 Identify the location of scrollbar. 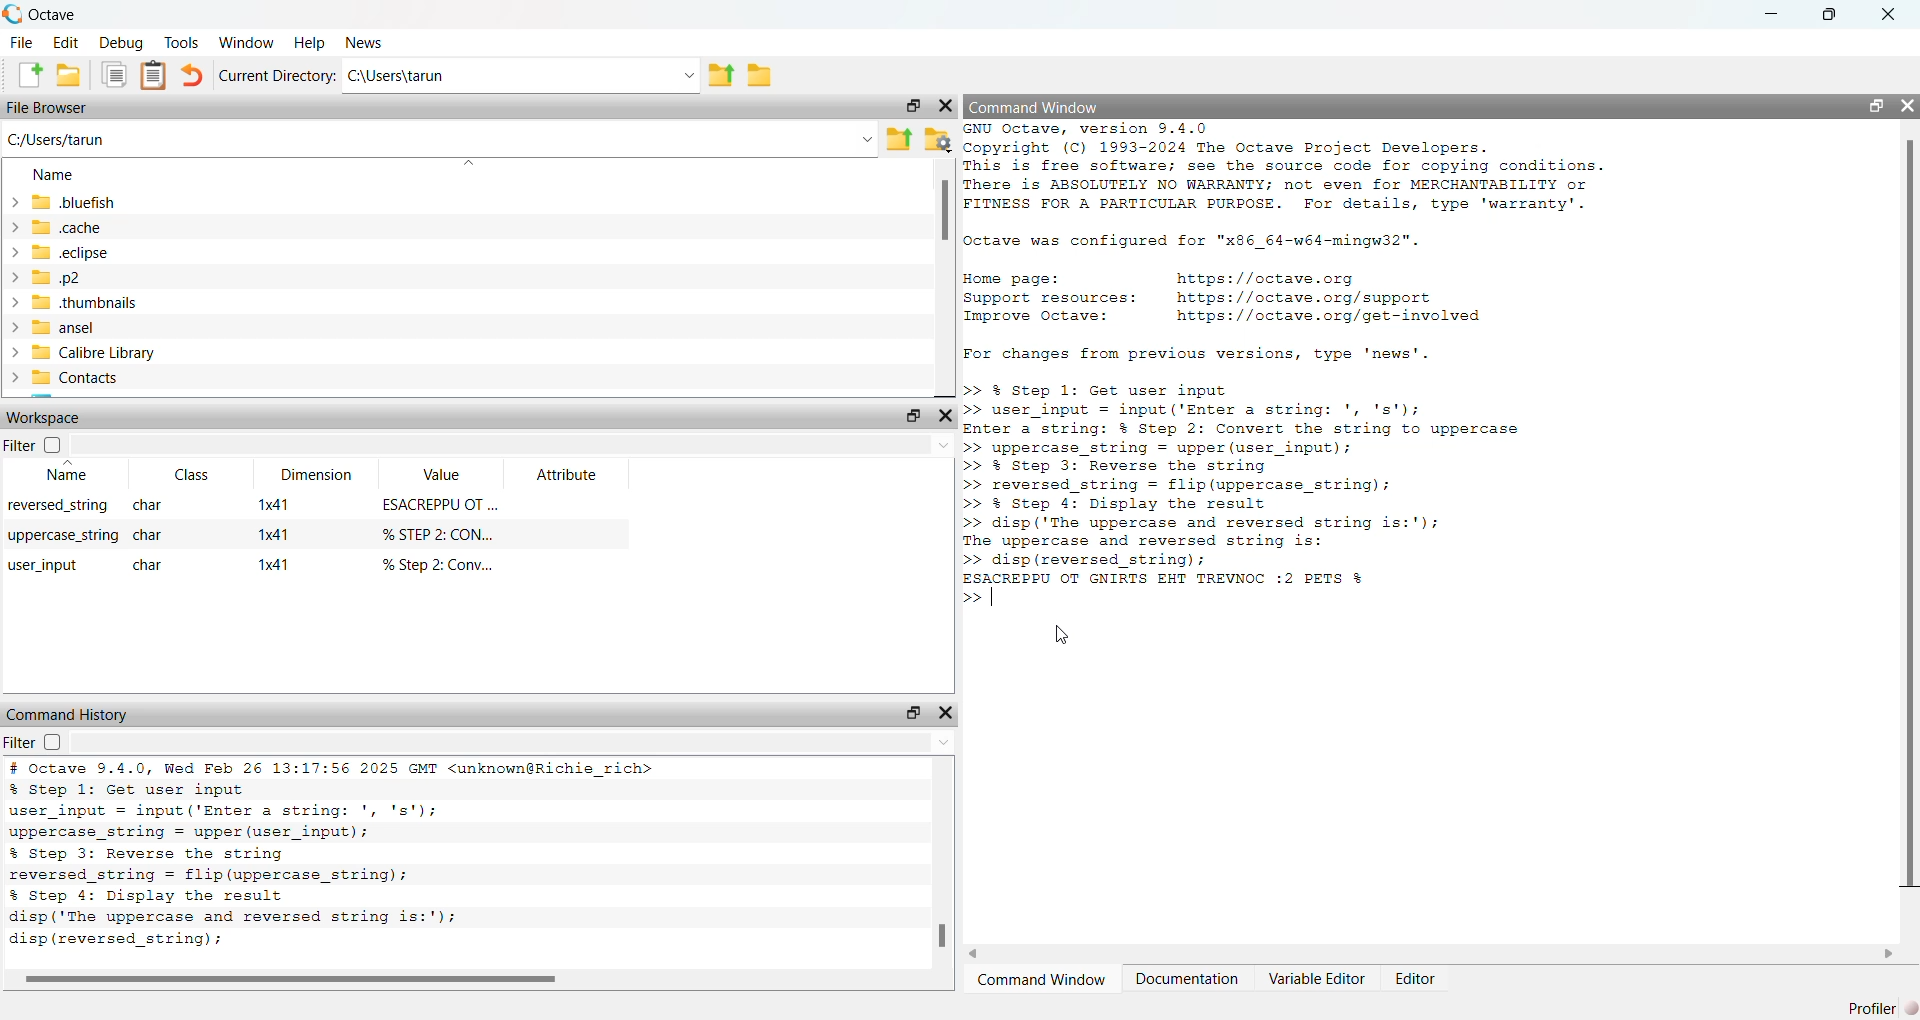
(945, 932).